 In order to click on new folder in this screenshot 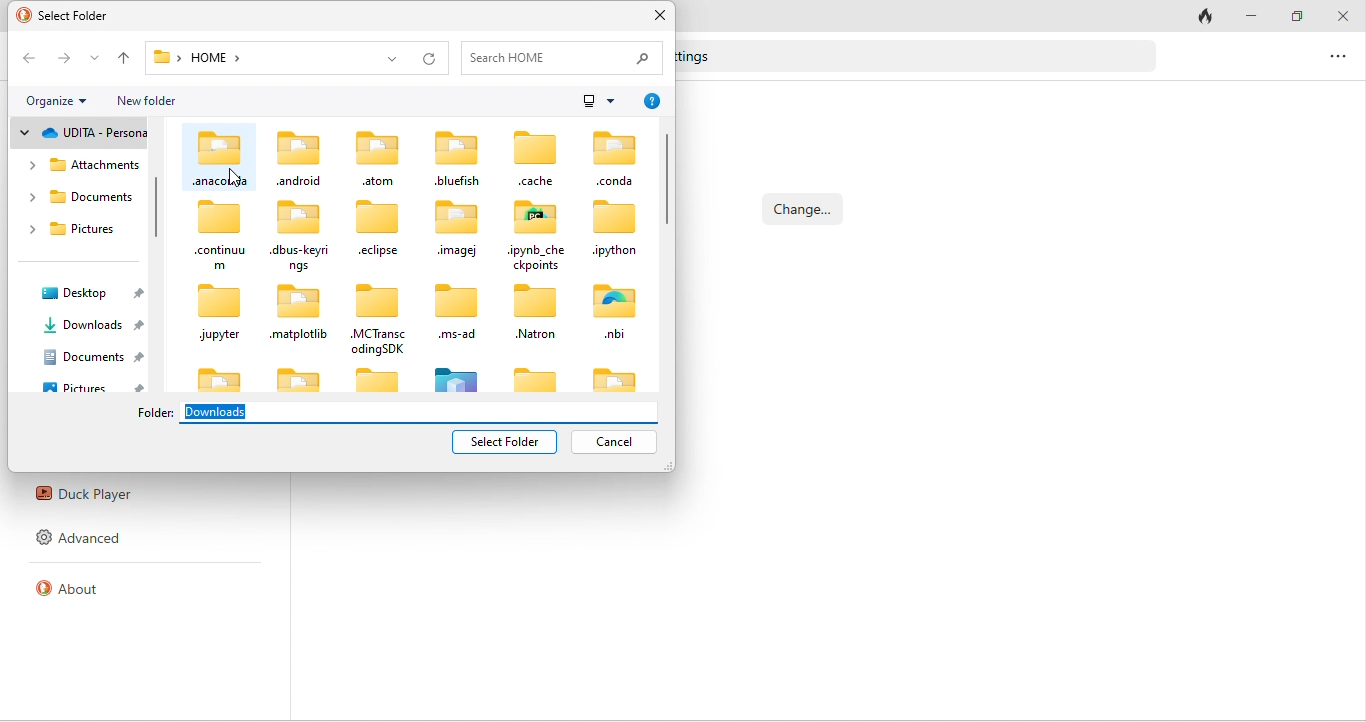, I will do `click(147, 100)`.